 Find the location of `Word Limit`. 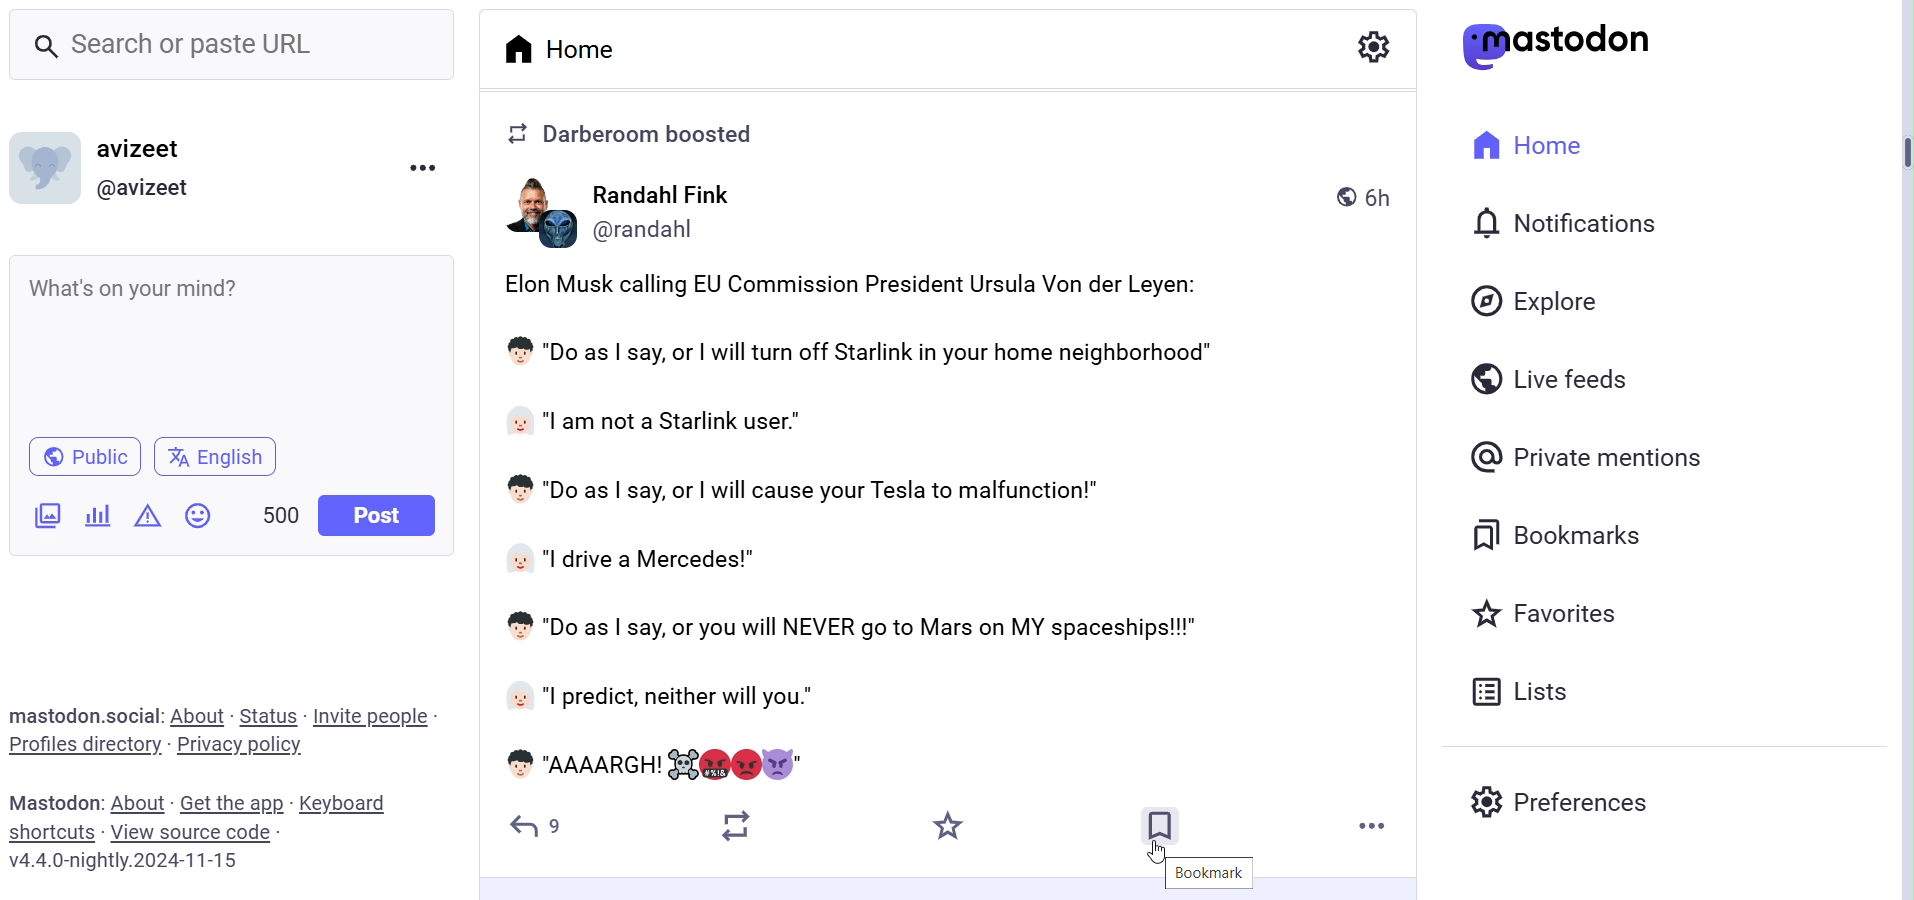

Word Limit is located at coordinates (283, 515).